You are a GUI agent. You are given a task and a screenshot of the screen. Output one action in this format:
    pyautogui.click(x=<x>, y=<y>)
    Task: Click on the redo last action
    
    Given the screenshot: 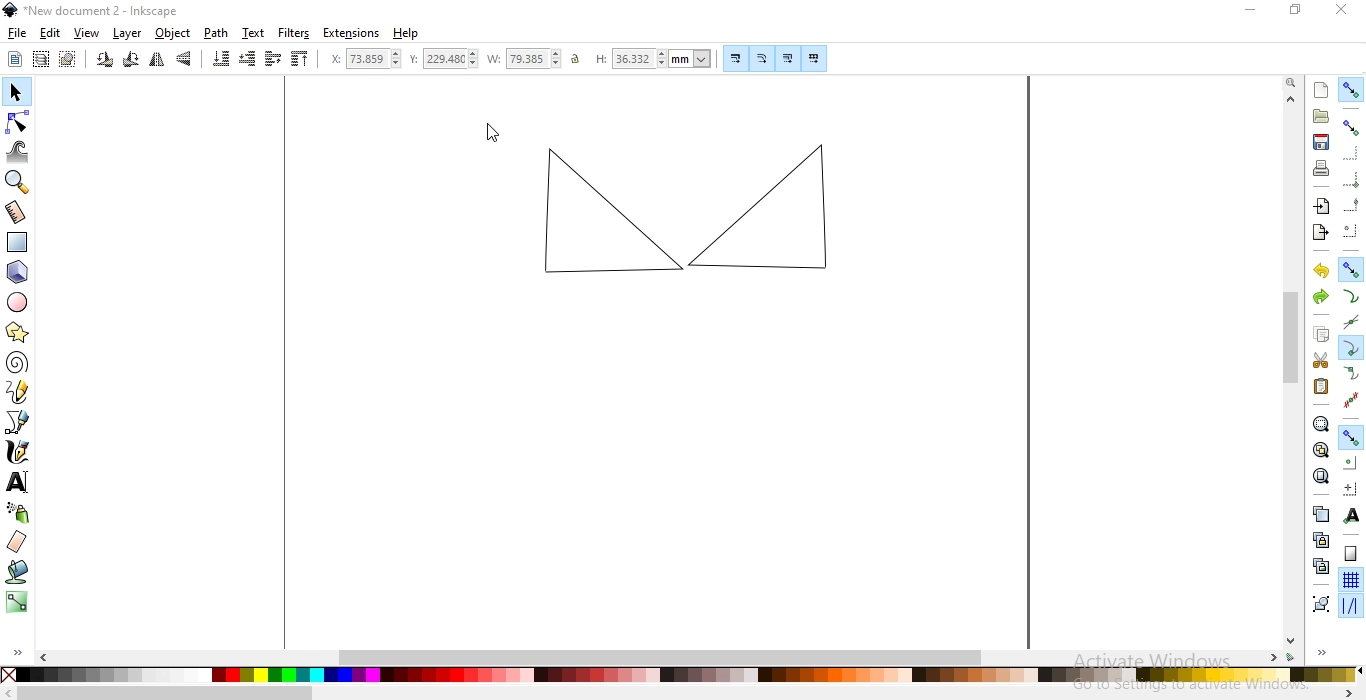 What is the action you would take?
    pyautogui.click(x=1320, y=298)
    